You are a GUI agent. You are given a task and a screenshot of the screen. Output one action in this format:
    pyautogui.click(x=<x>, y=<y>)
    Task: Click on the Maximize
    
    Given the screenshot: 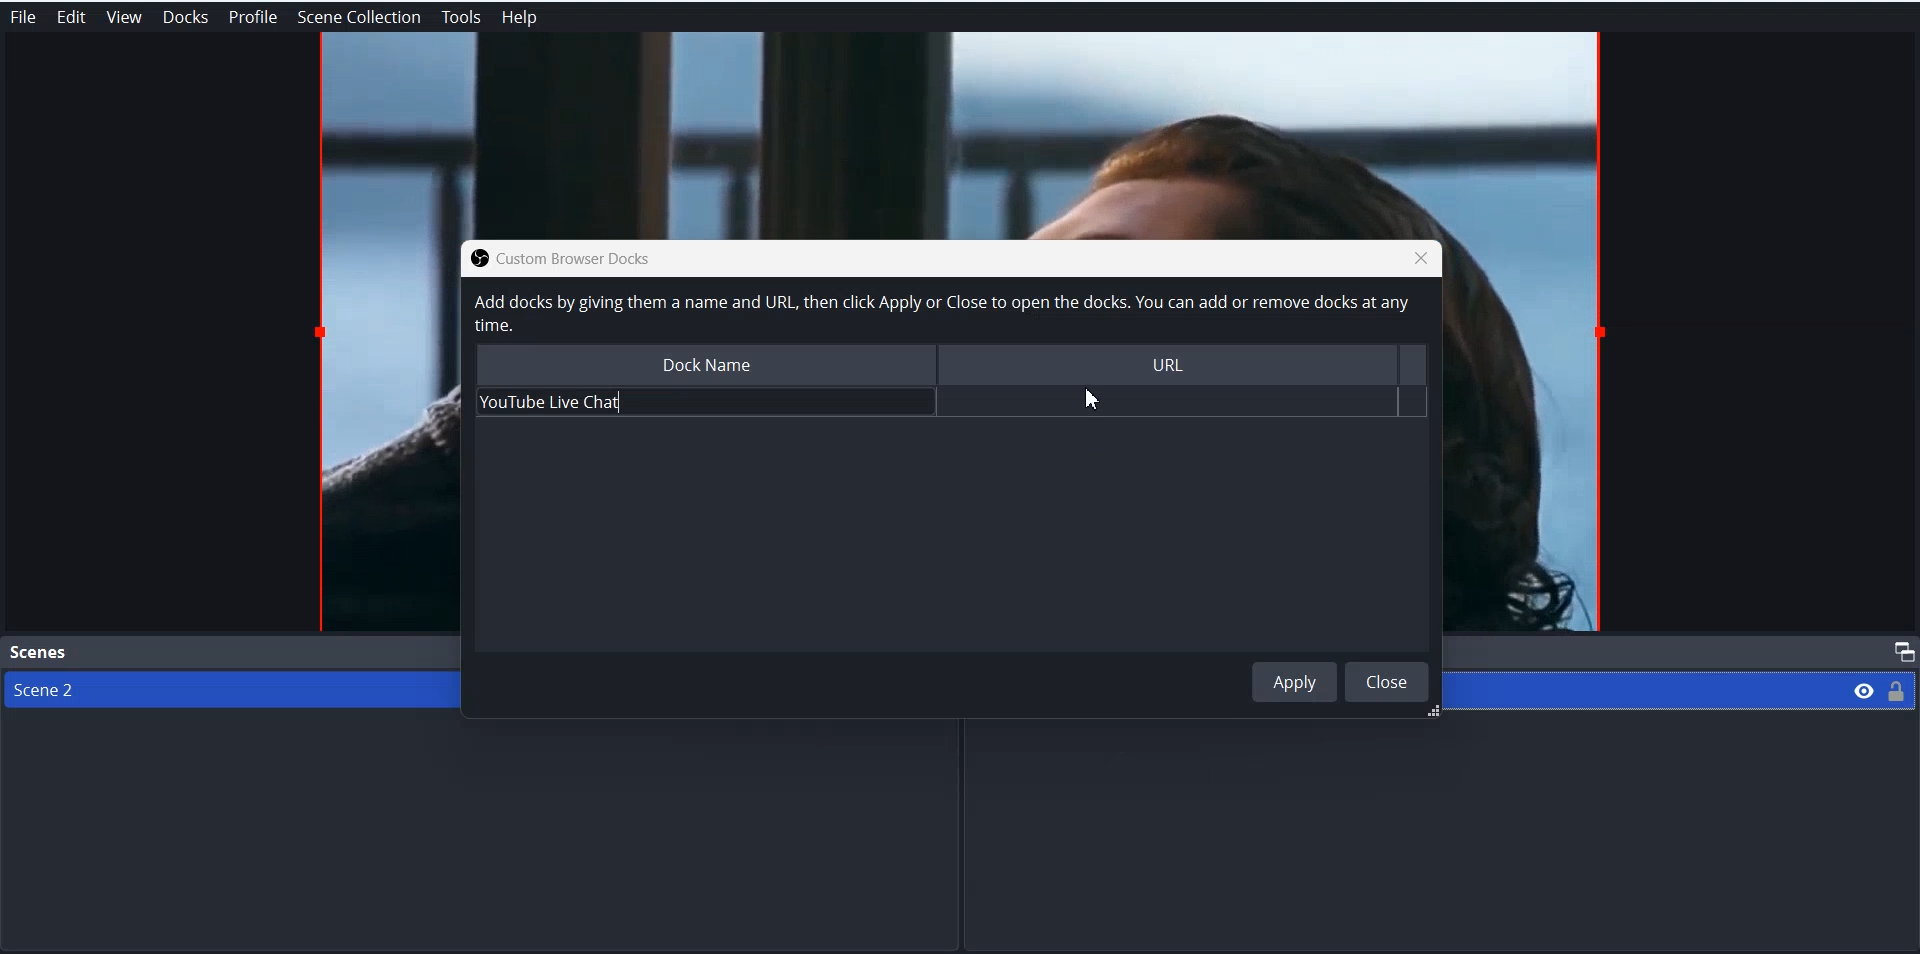 What is the action you would take?
    pyautogui.click(x=1900, y=651)
    